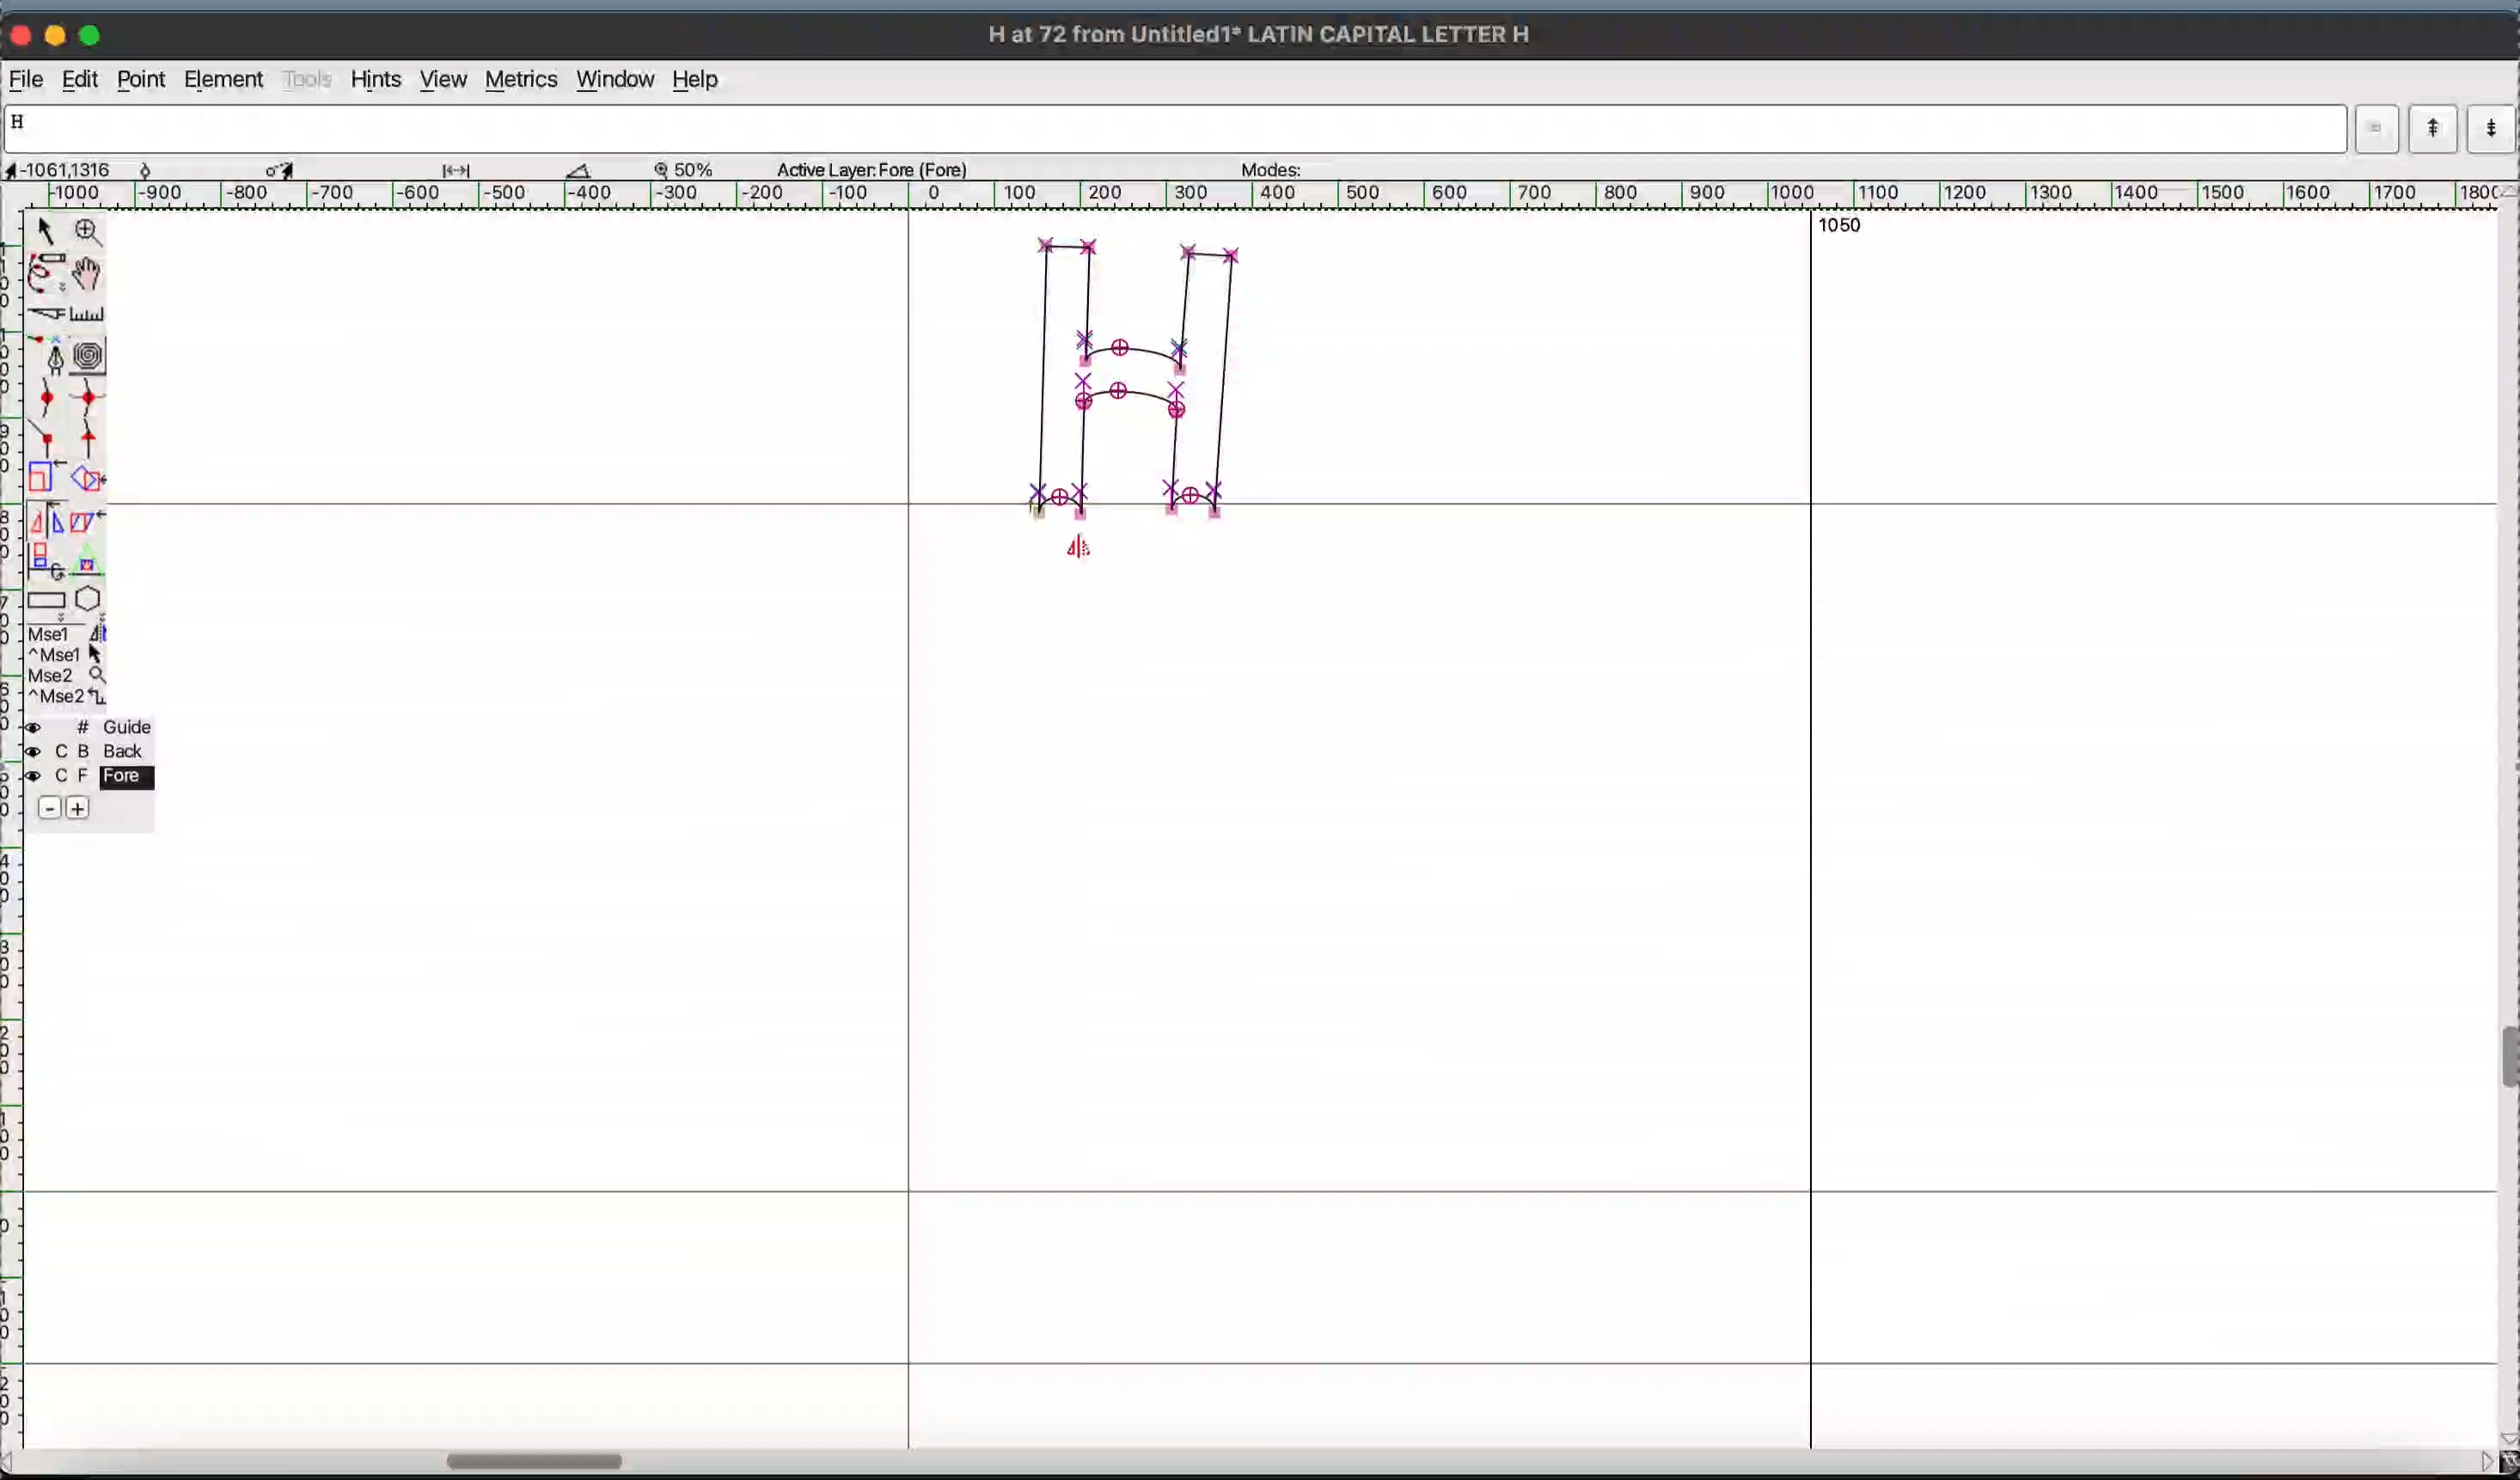 The width and height of the screenshot is (2520, 1480). What do you see at coordinates (519, 78) in the screenshot?
I see `metrics` at bounding box center [519, 78].